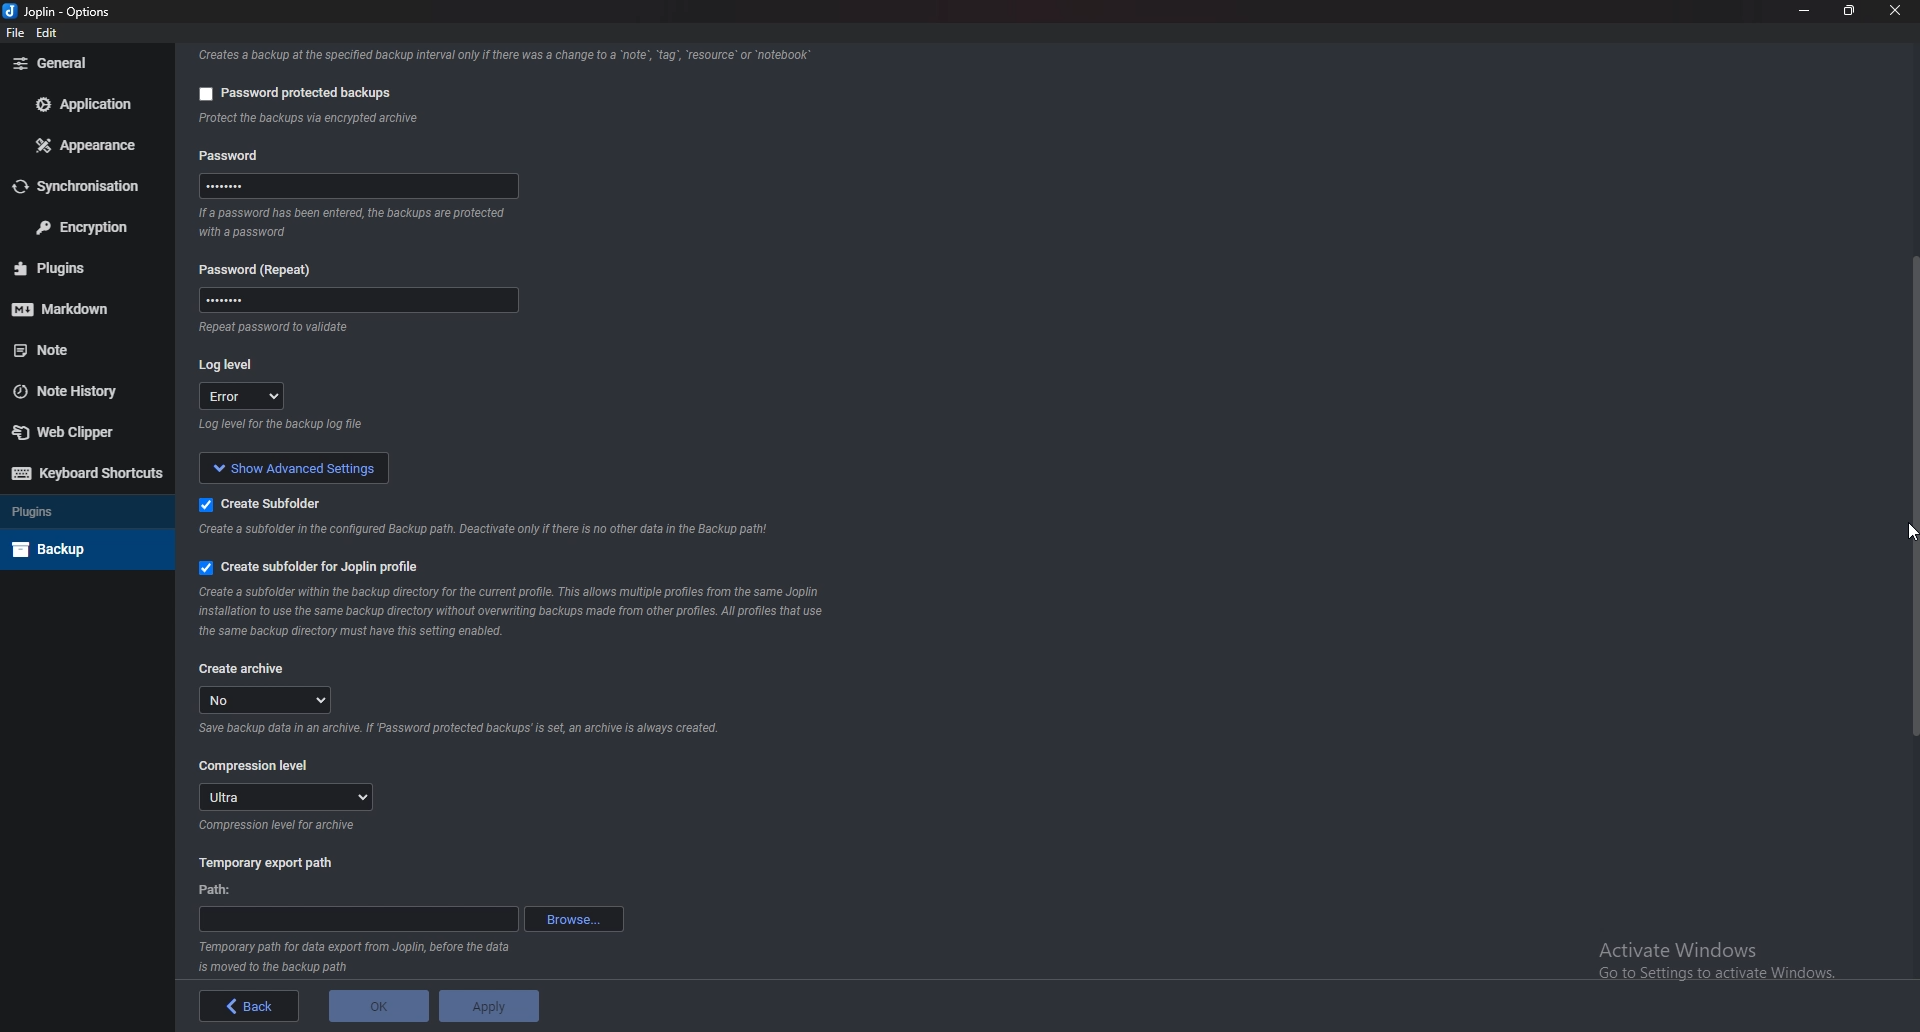 The image size is (1920, 1032). What do you see at coordinates (357, 223) in the screenshot?
I see `info` at bounding box center [357, 223].